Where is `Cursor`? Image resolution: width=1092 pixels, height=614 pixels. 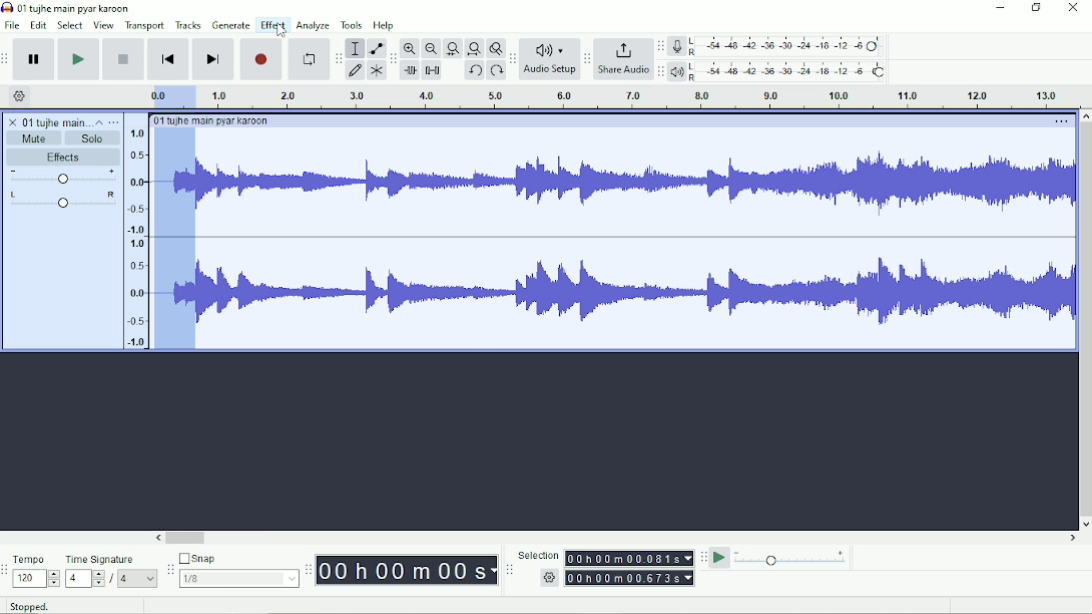
Cursor is located at coordinates (281, 30).